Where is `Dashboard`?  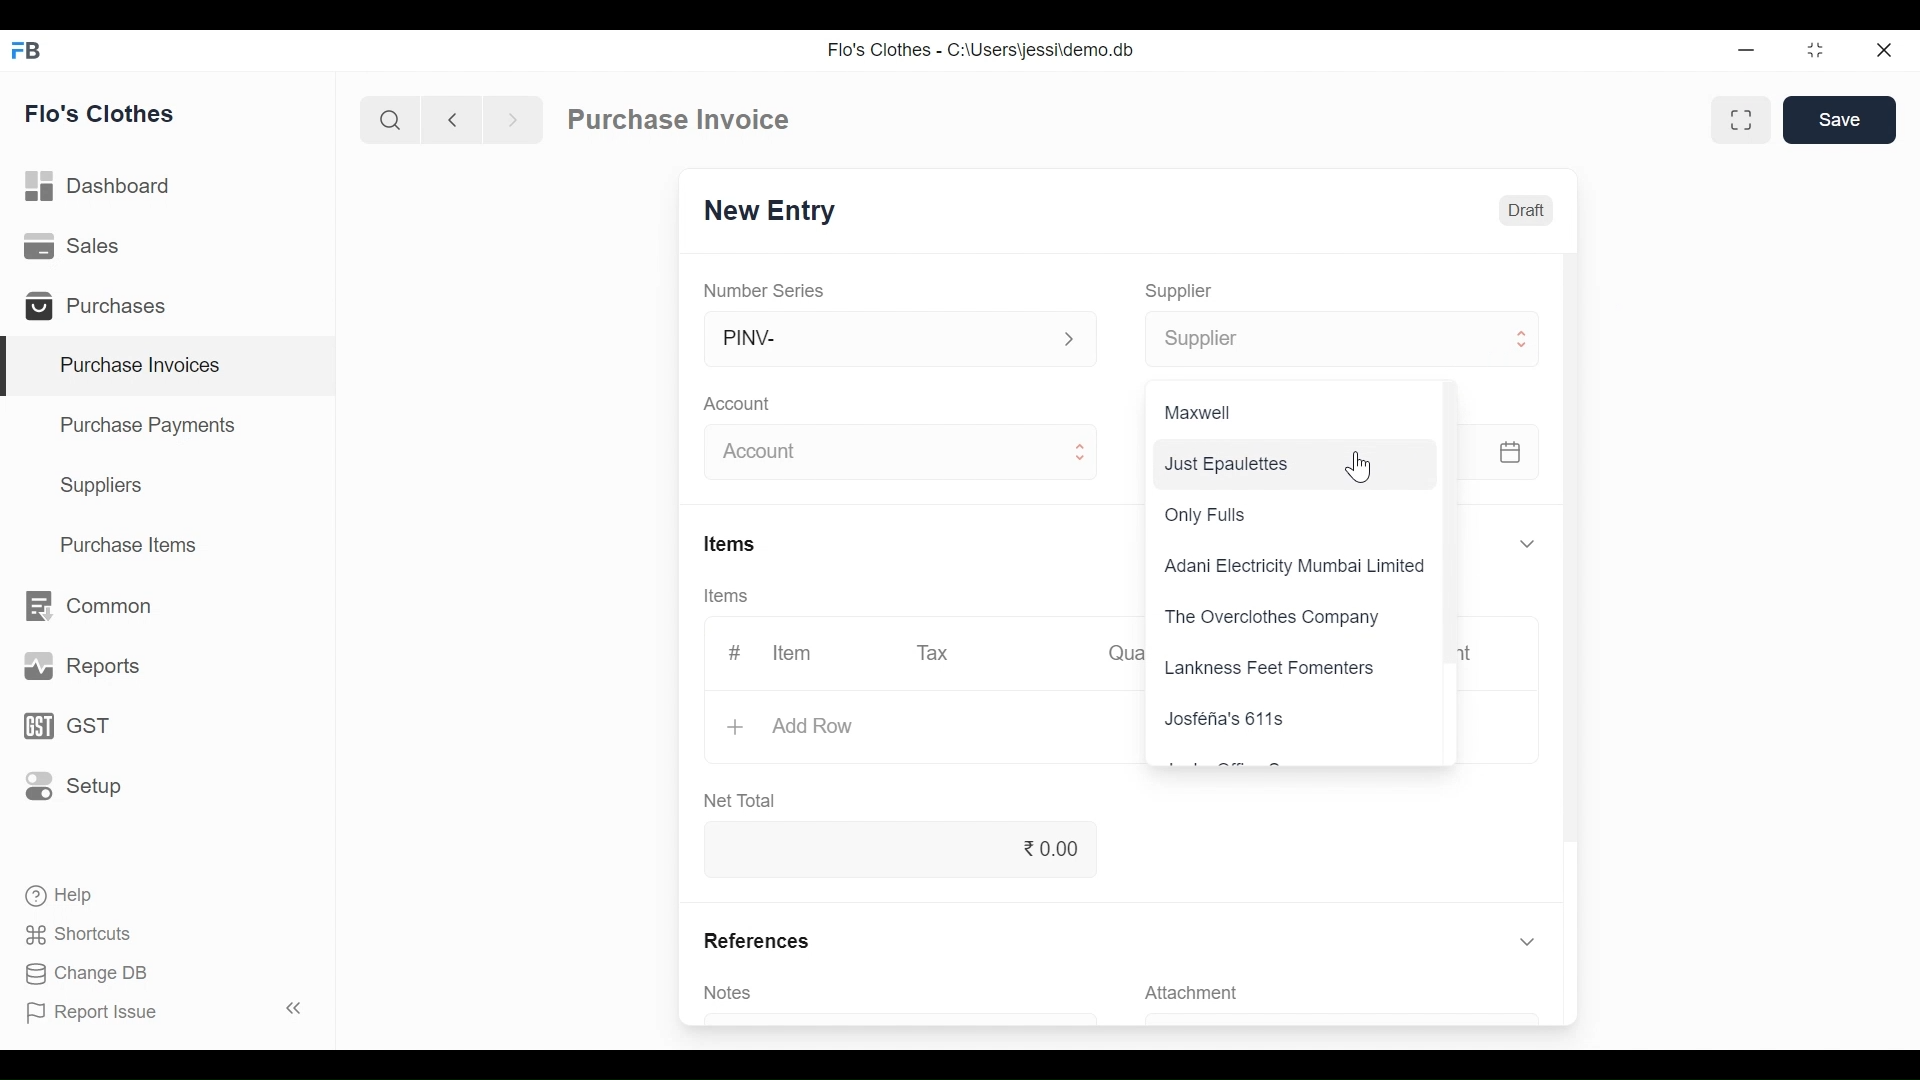 Dashboard is located at coordinates (108, 187).